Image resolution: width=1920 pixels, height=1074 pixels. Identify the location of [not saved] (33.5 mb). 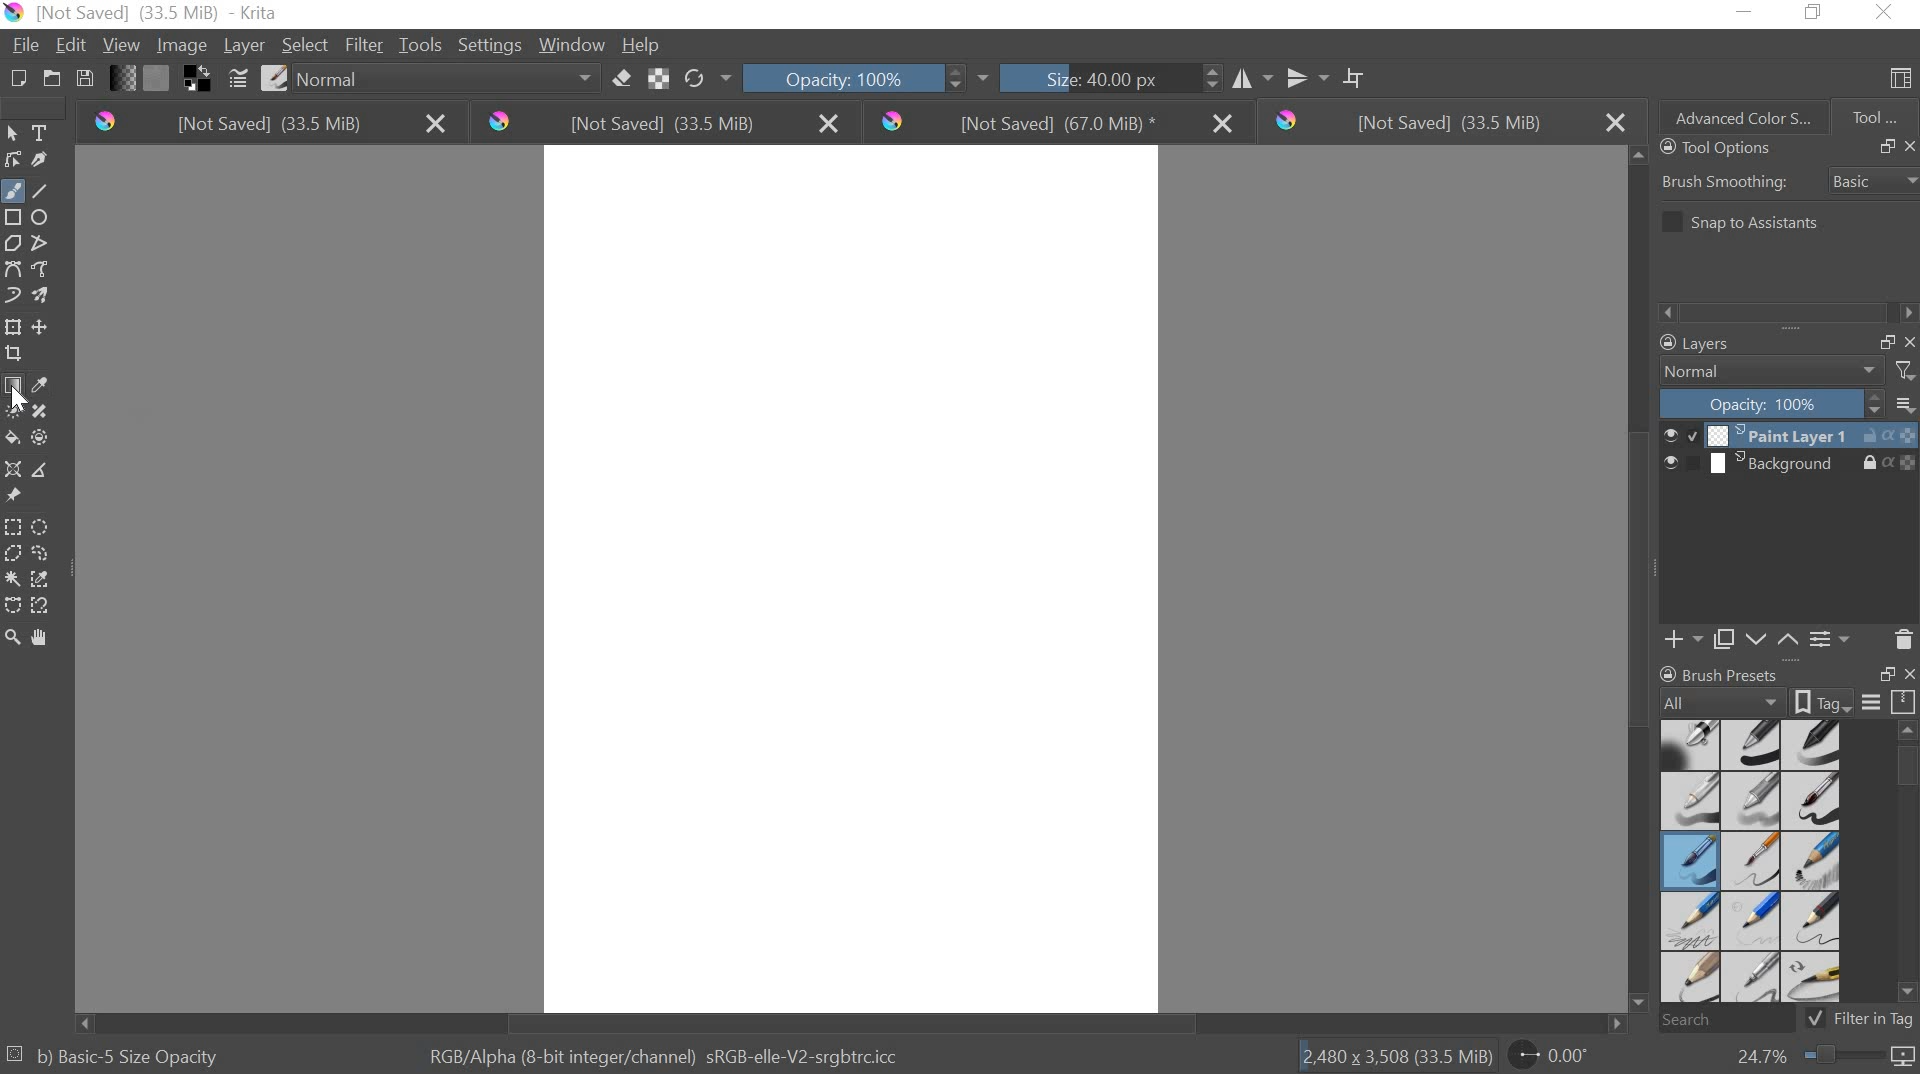
(263, 125).